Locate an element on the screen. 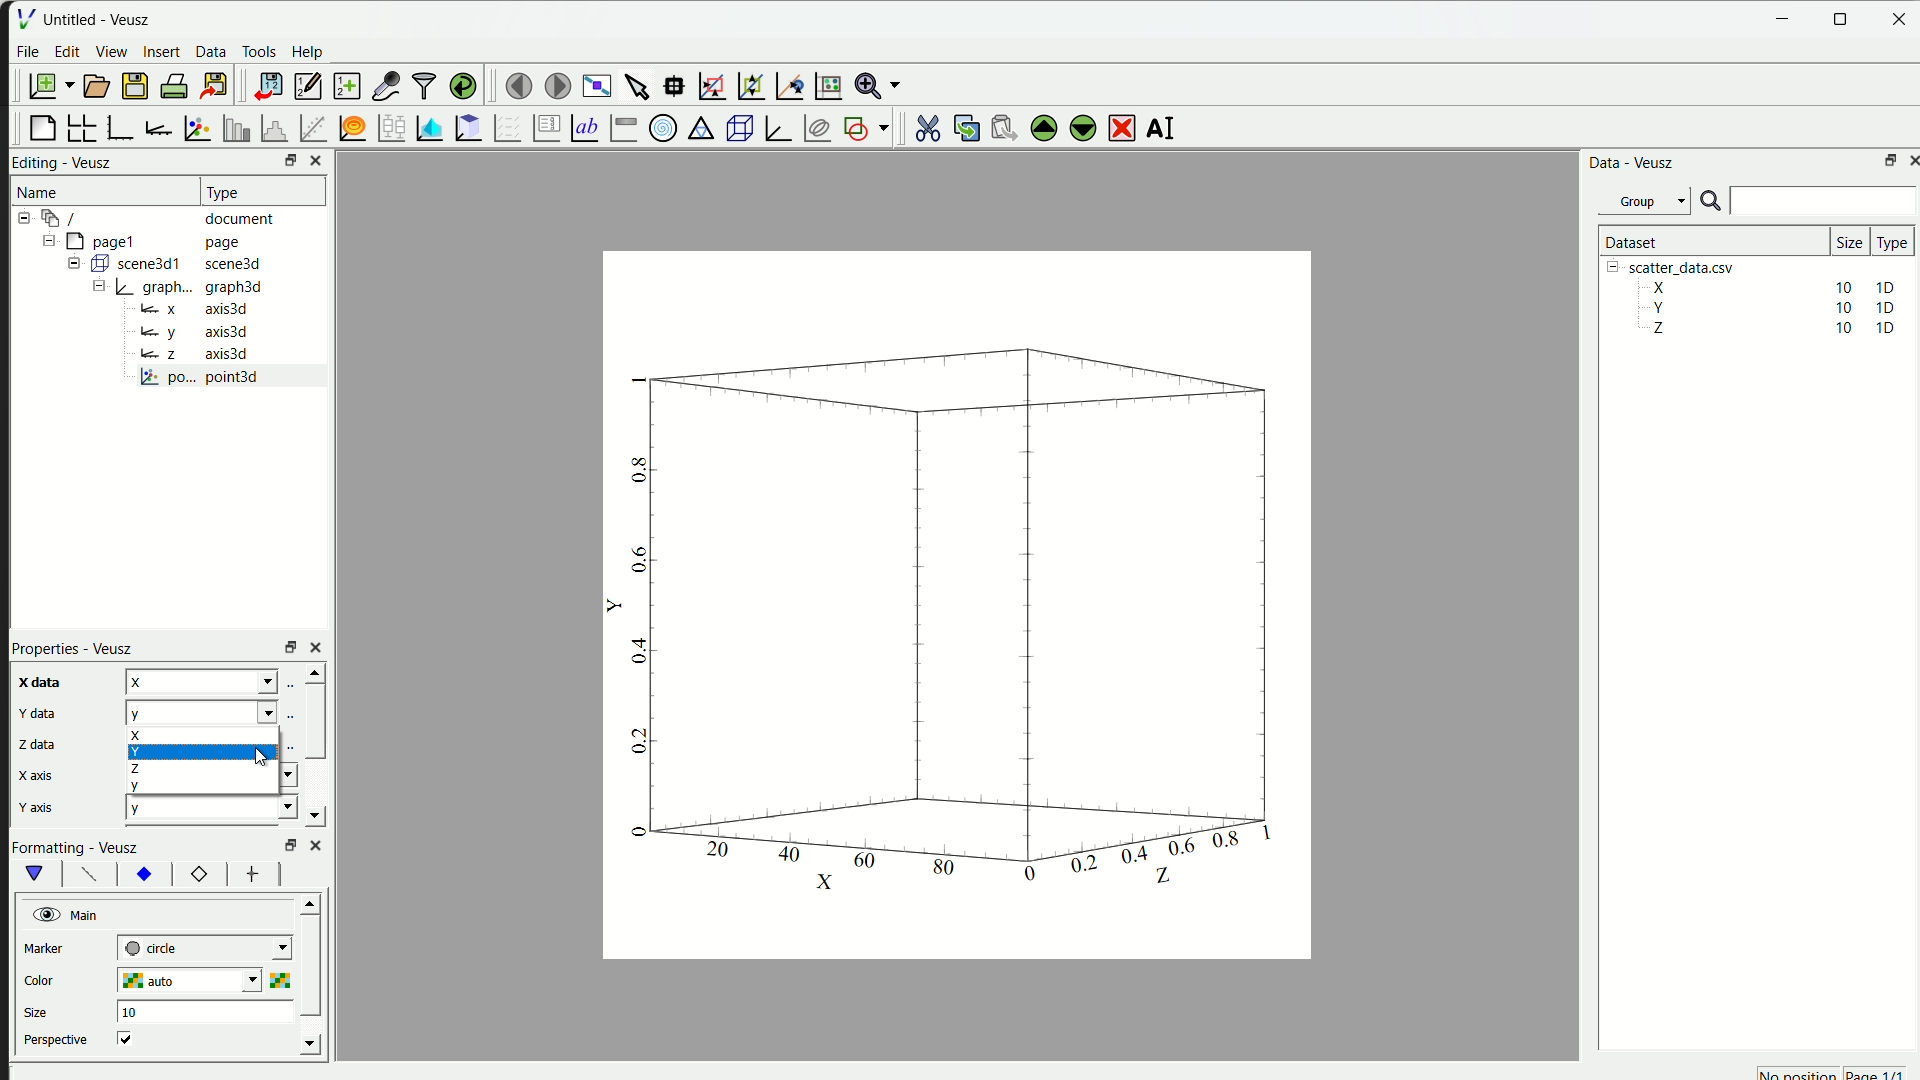 The image size is (1920, 1080). Group  is located at coordinates (1644, 203).